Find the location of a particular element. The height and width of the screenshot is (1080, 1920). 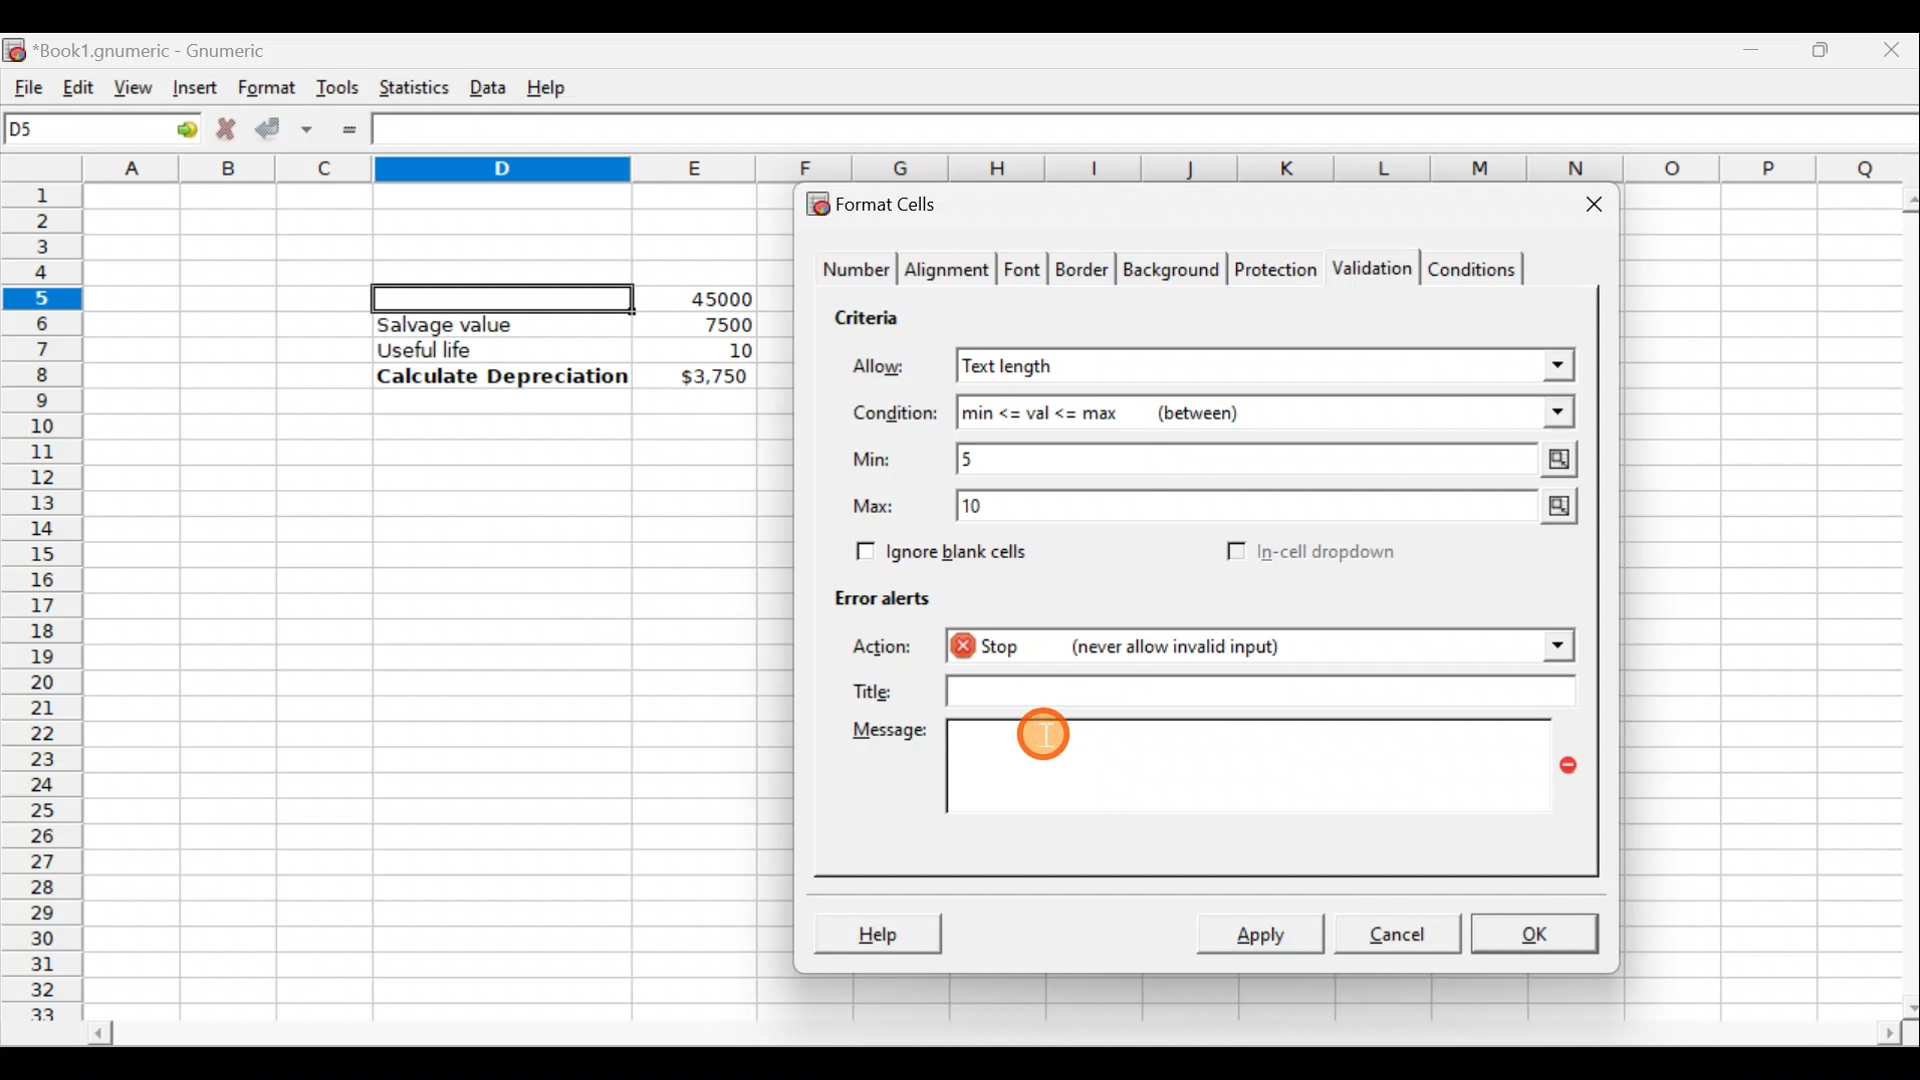

Book1.gnumeric - Gnumeric is located at coordinates (164, 49).